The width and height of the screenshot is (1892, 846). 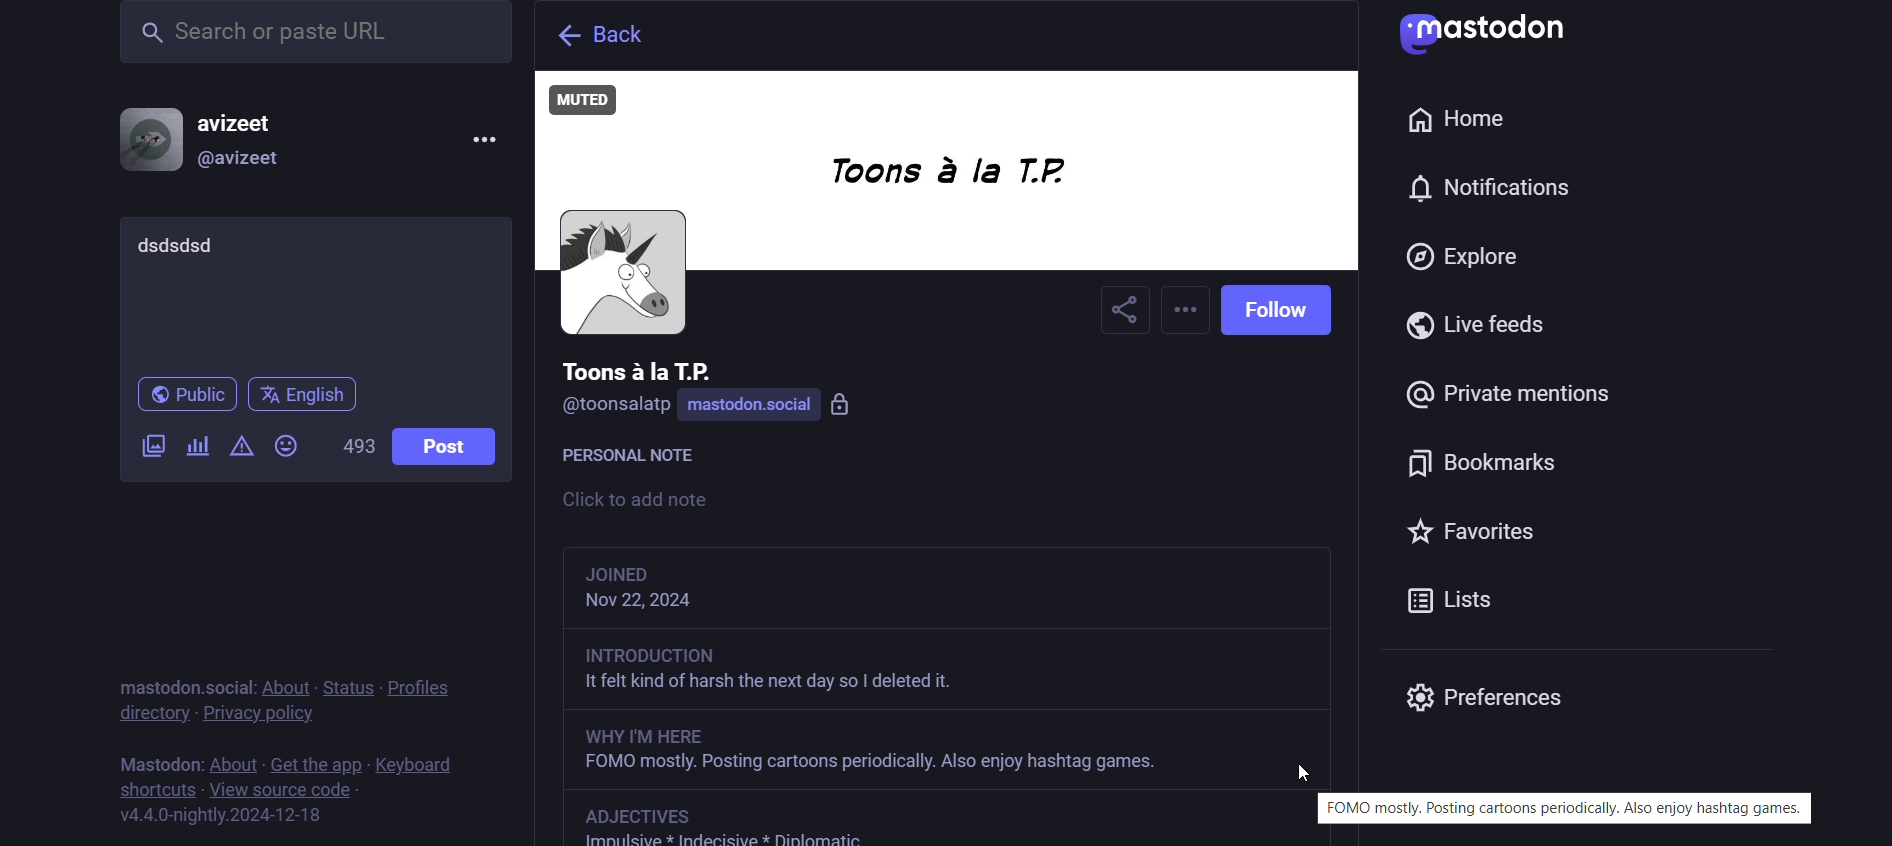 I want to click on view source code, so click(x=288, y=792).